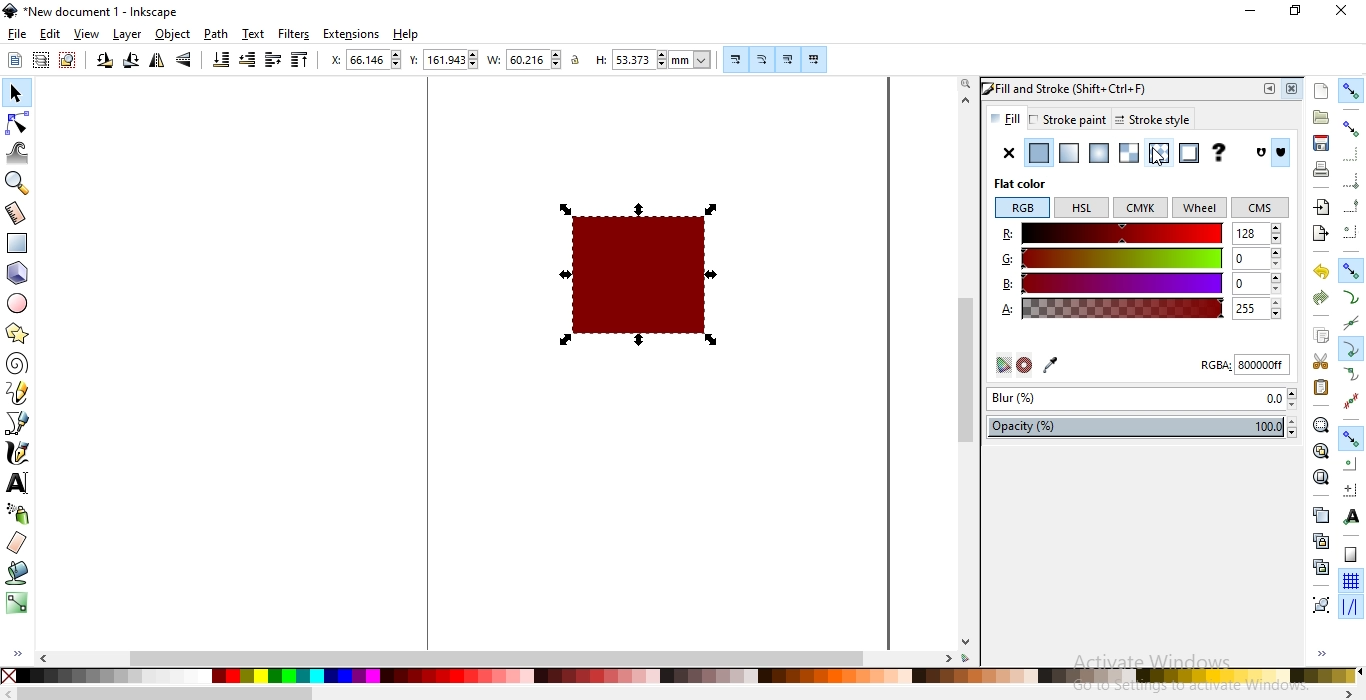  Describe the element at coordinates (1352, 89) in the screenshot. I see `enable snapping` at that location.